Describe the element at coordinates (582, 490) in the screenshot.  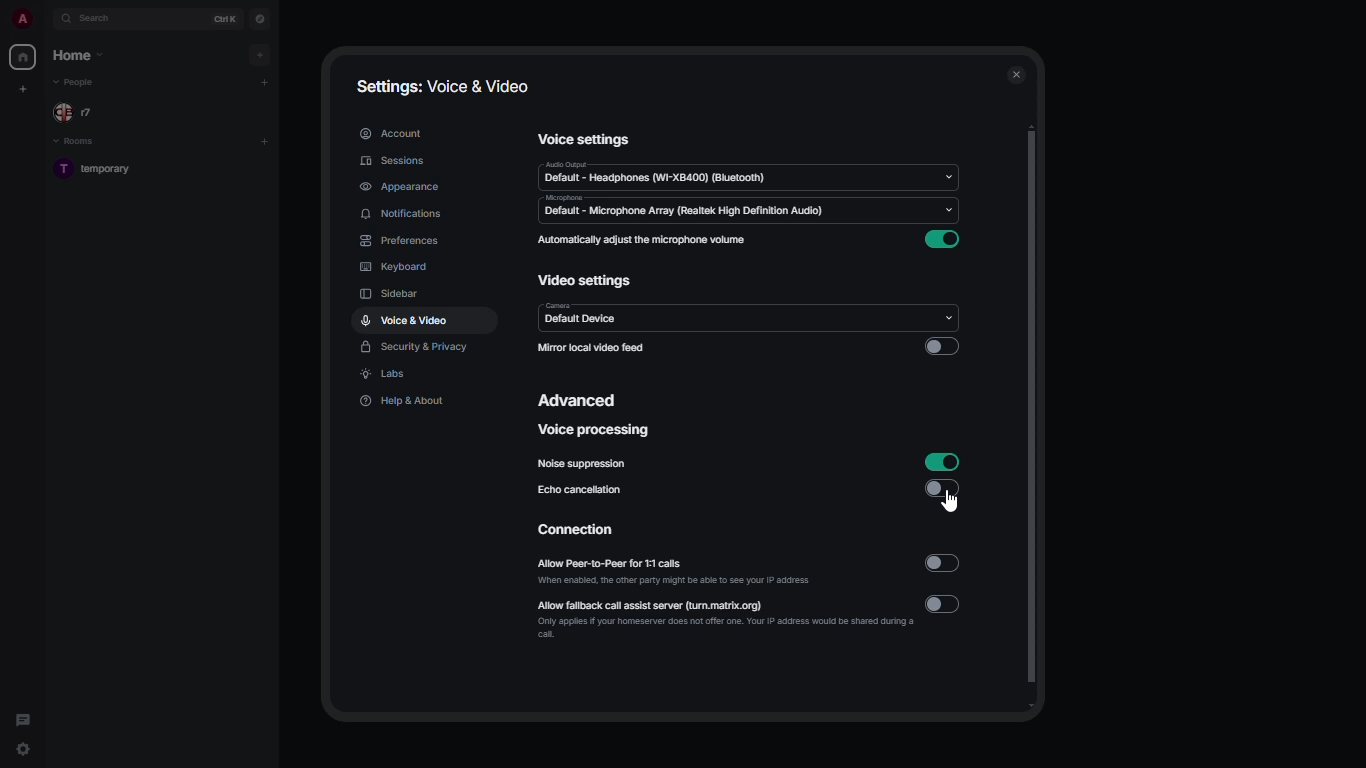
I see `echo cancellation` at that location.